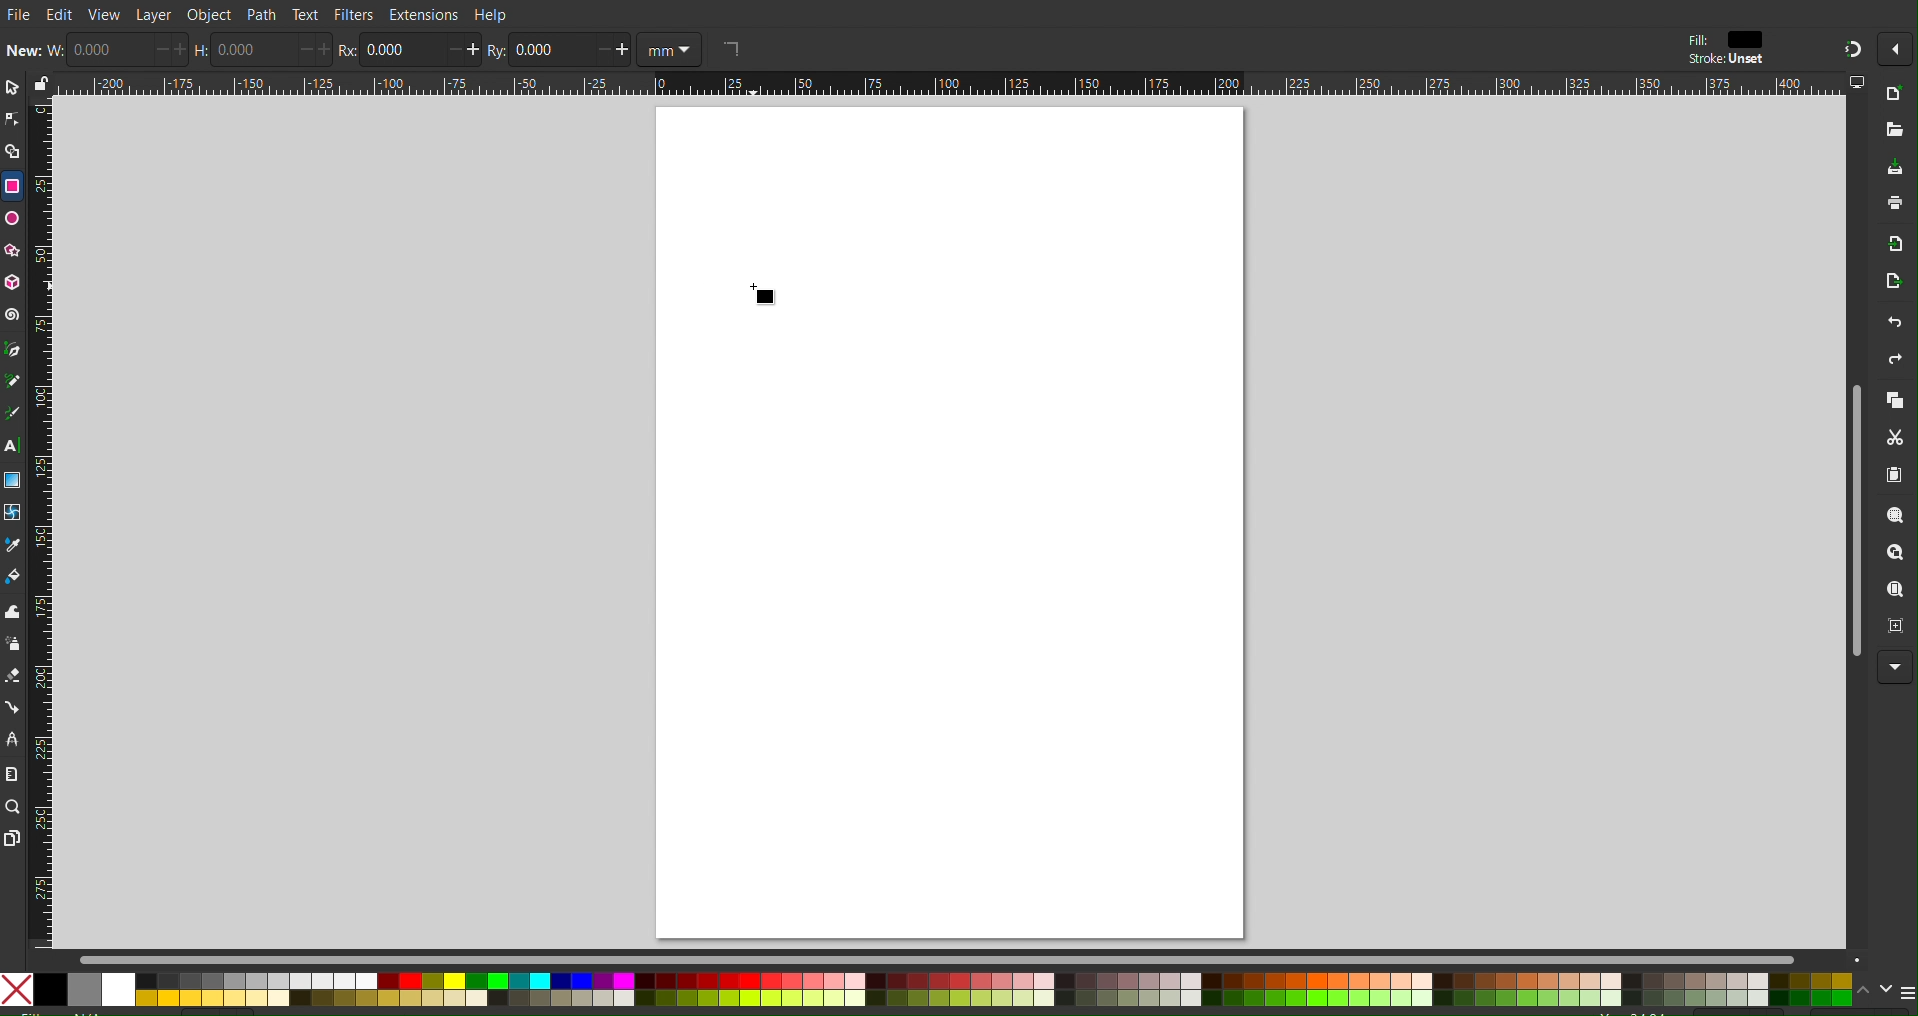  What do you see at coordinates (12, 314) in the screenshot?
I see `Spiral` at bounding box center [12, 314].